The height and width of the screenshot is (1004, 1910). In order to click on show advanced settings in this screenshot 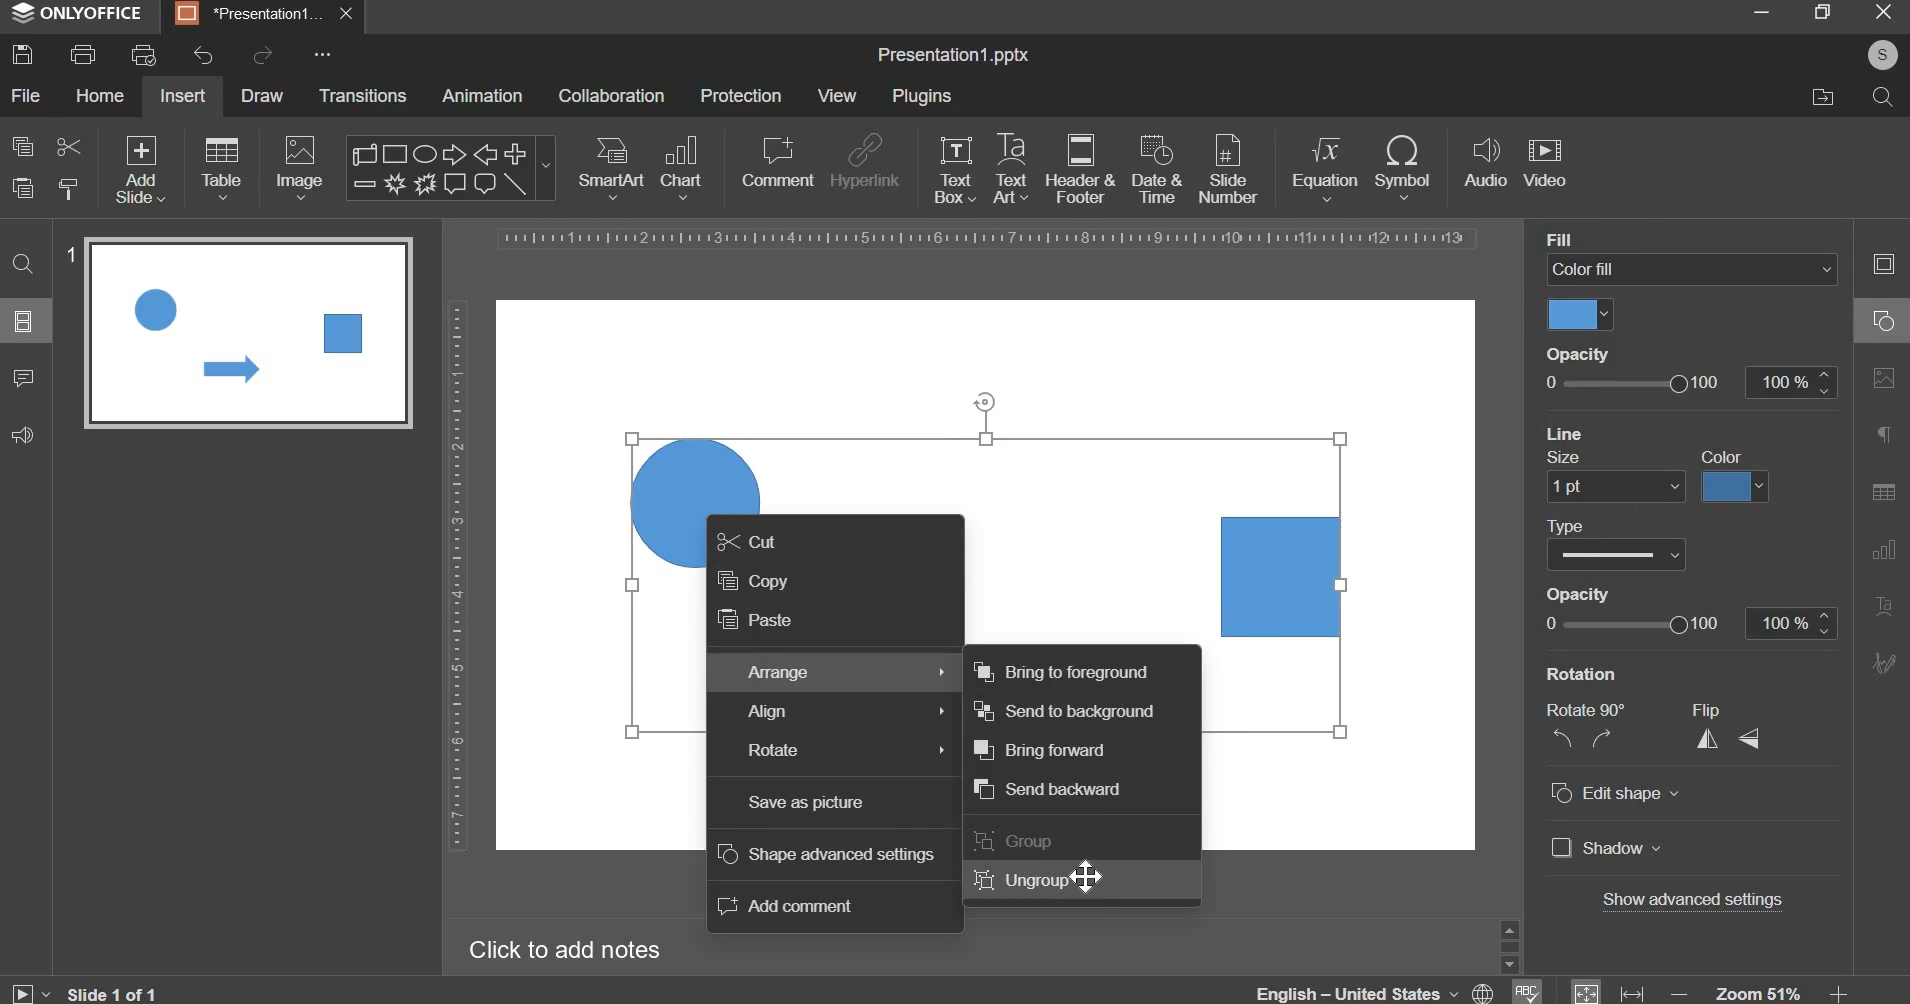, I will do `click(1696, 902)`.